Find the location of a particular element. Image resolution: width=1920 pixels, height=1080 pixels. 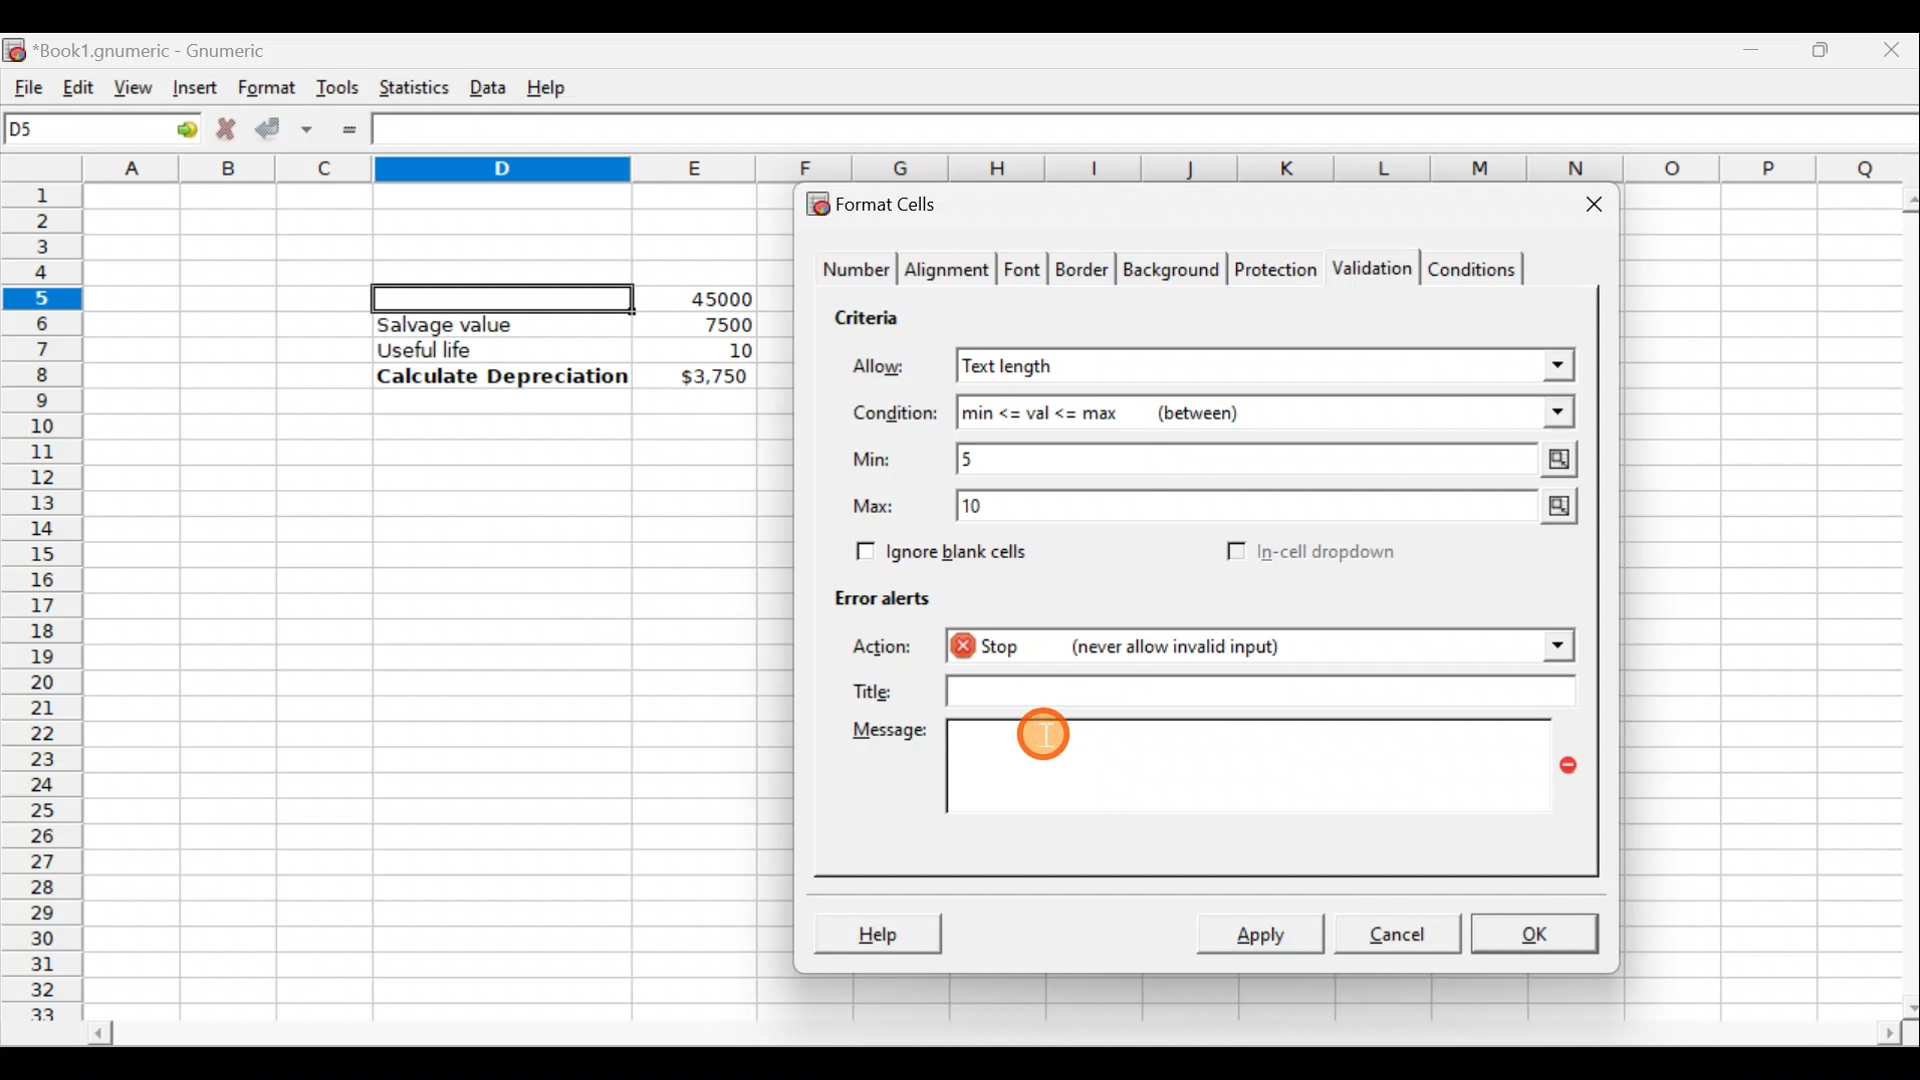

File is located at coordinates (22, 83).